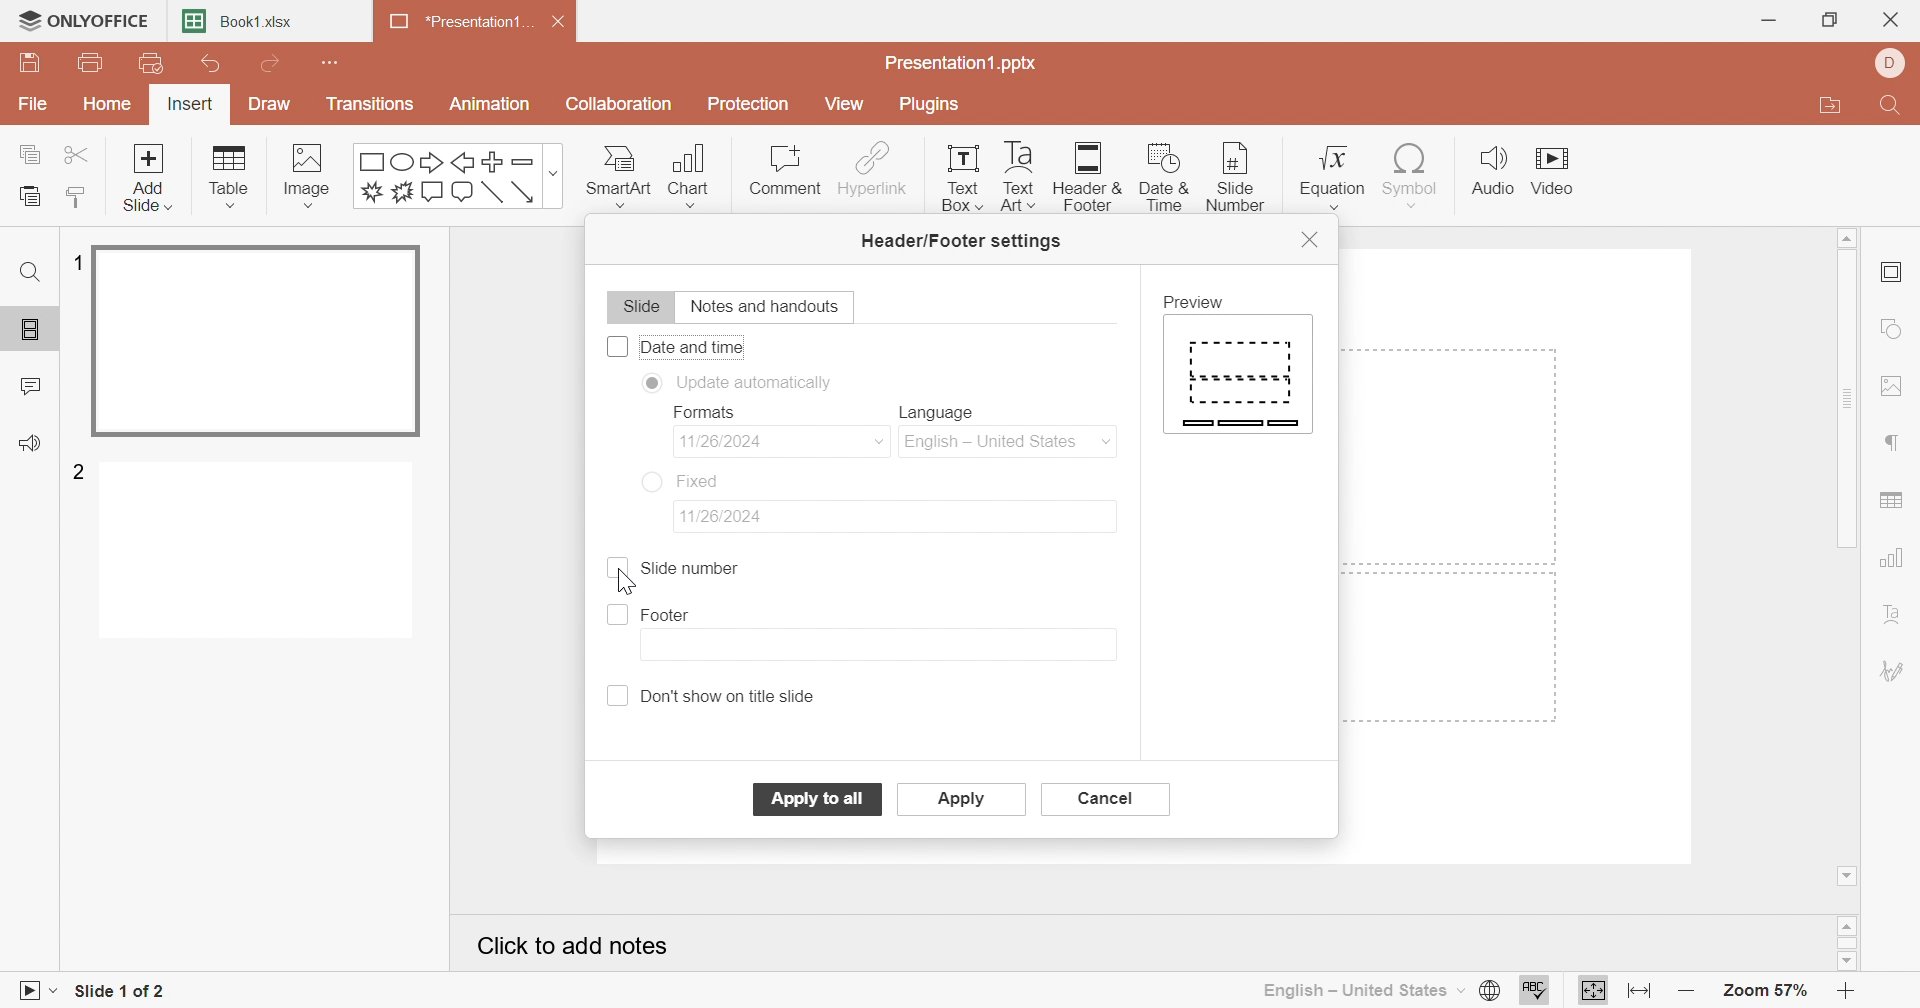 The image size is (1920, 1008). I want to click on Radio button, so click(651, 384).